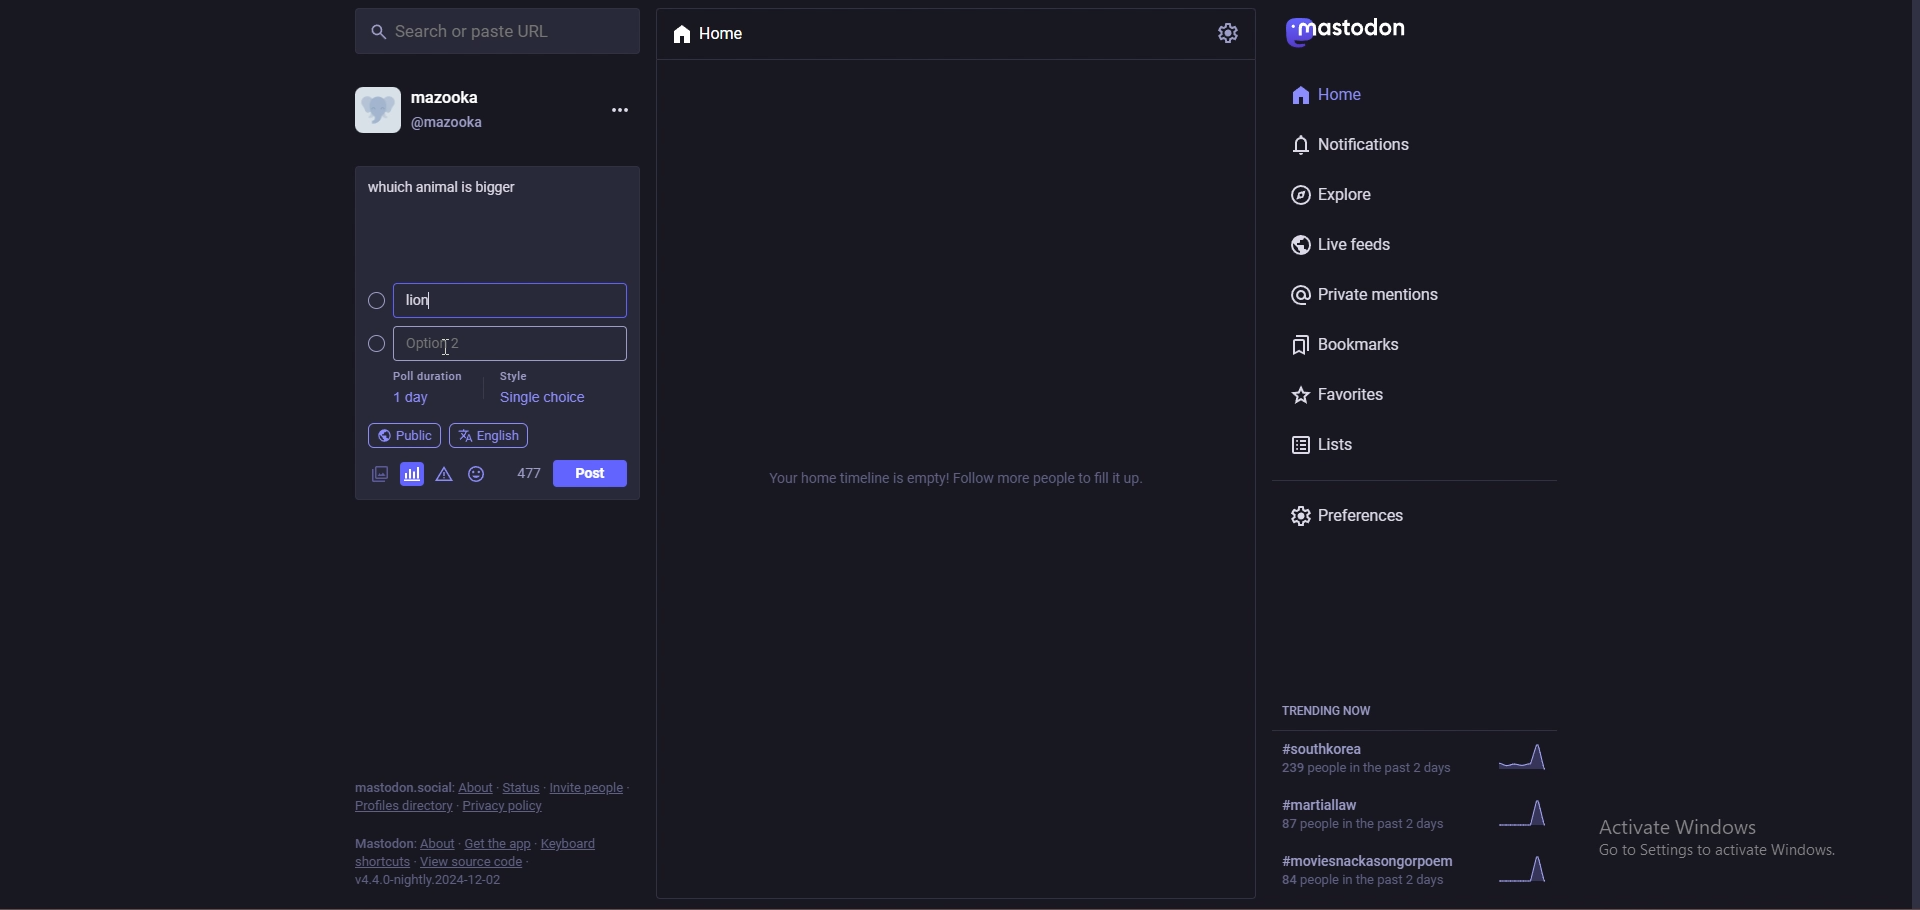 The width and height of the screenshot is (1920, 910). What do you see at coordinates (437, 844) in the screenshot?
I see `about` at bounding box center [437, 844].